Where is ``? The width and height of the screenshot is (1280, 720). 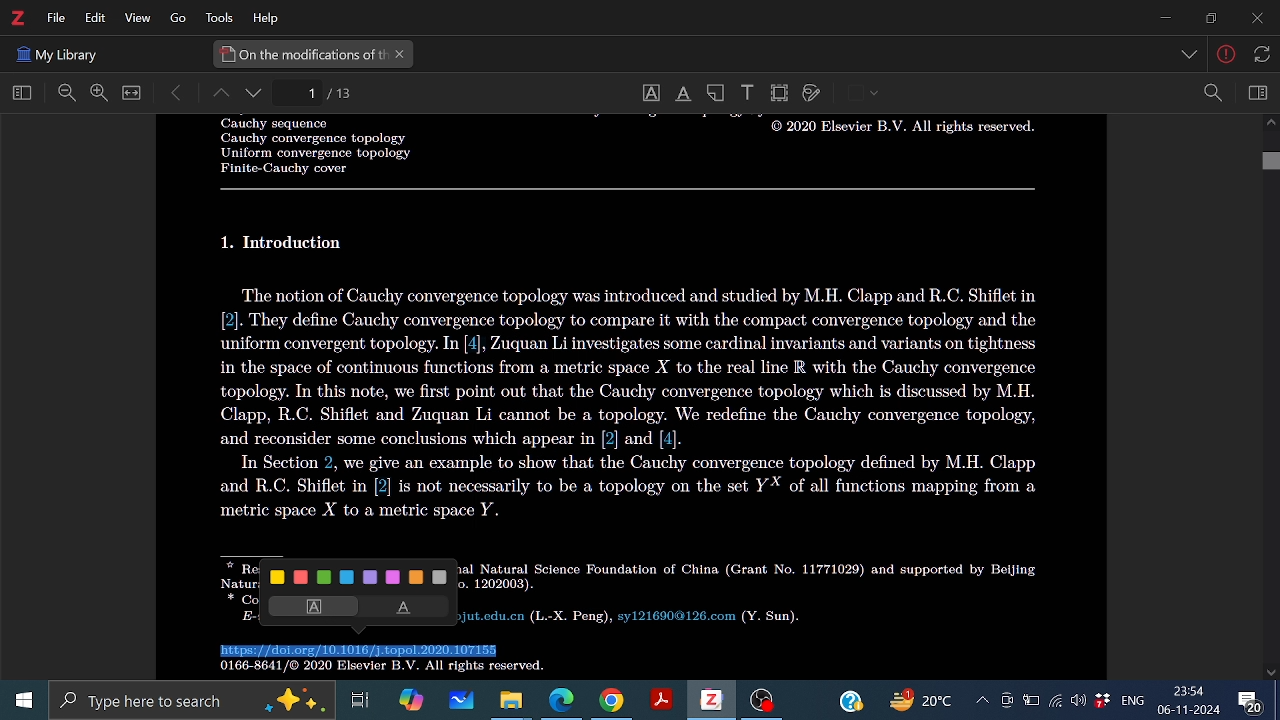
 is located at coordinates (374, 669).